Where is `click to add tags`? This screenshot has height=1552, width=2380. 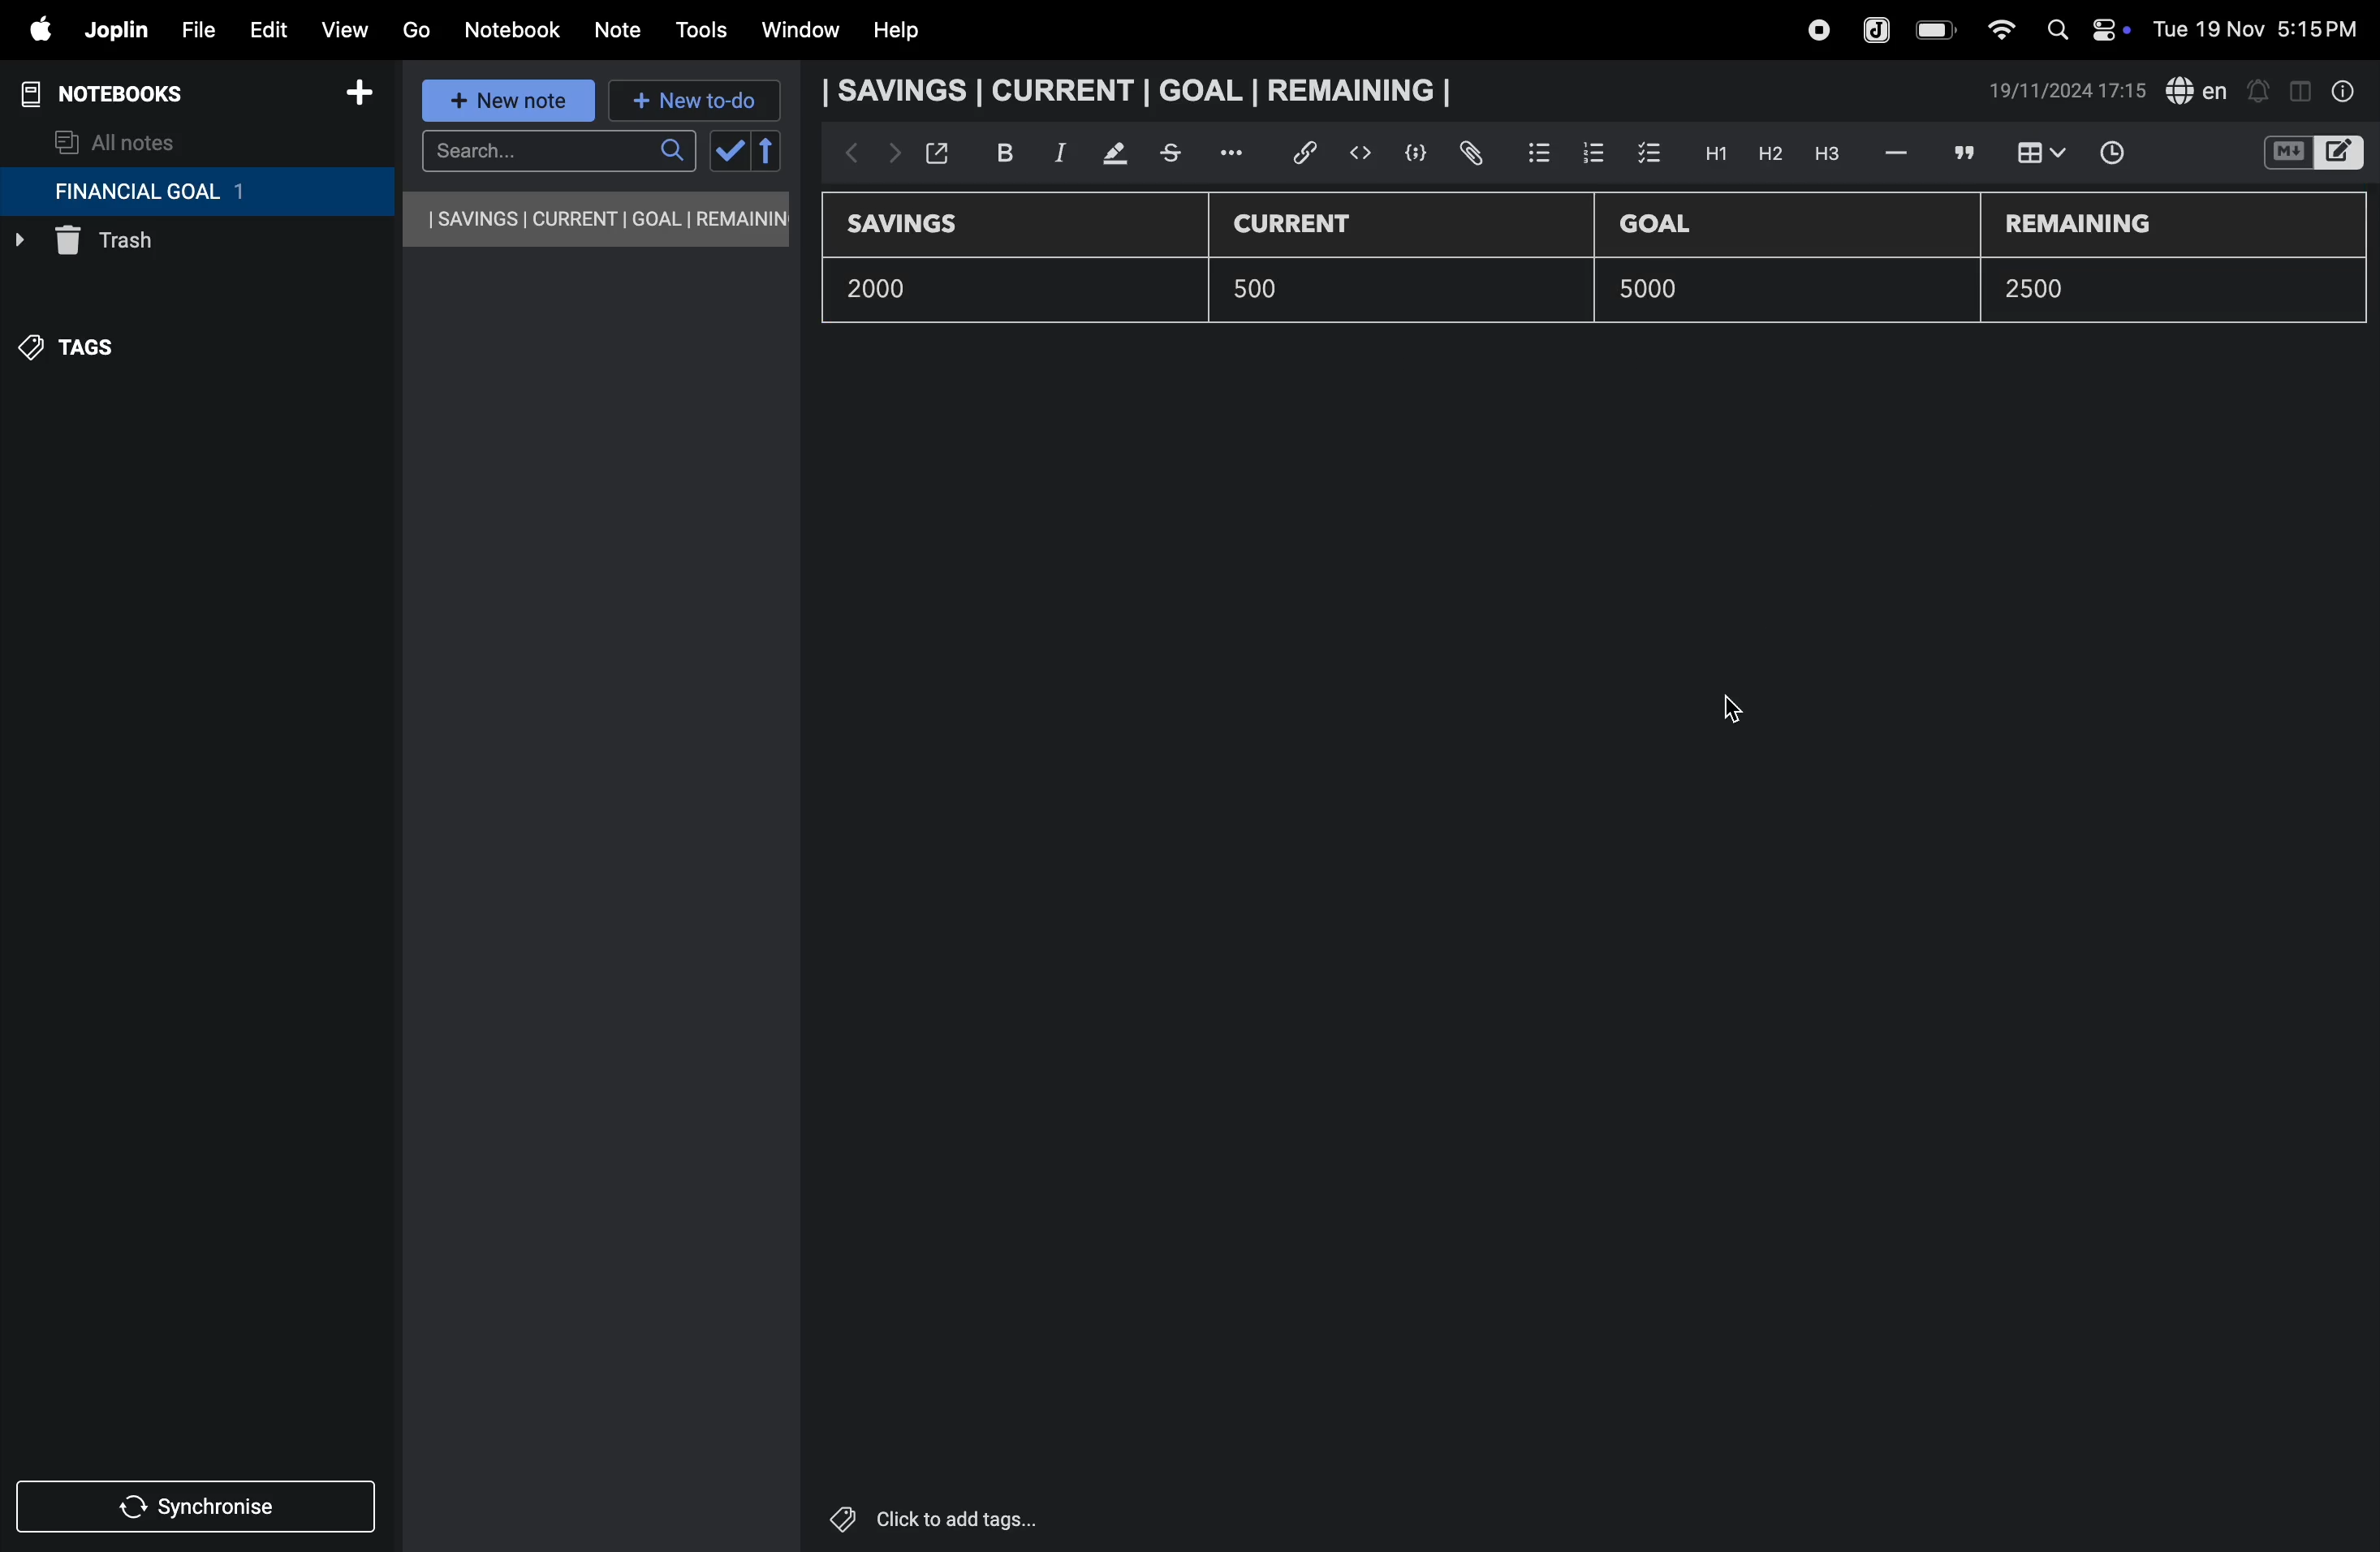 click to add tags is located at coordinates (984, 1517).